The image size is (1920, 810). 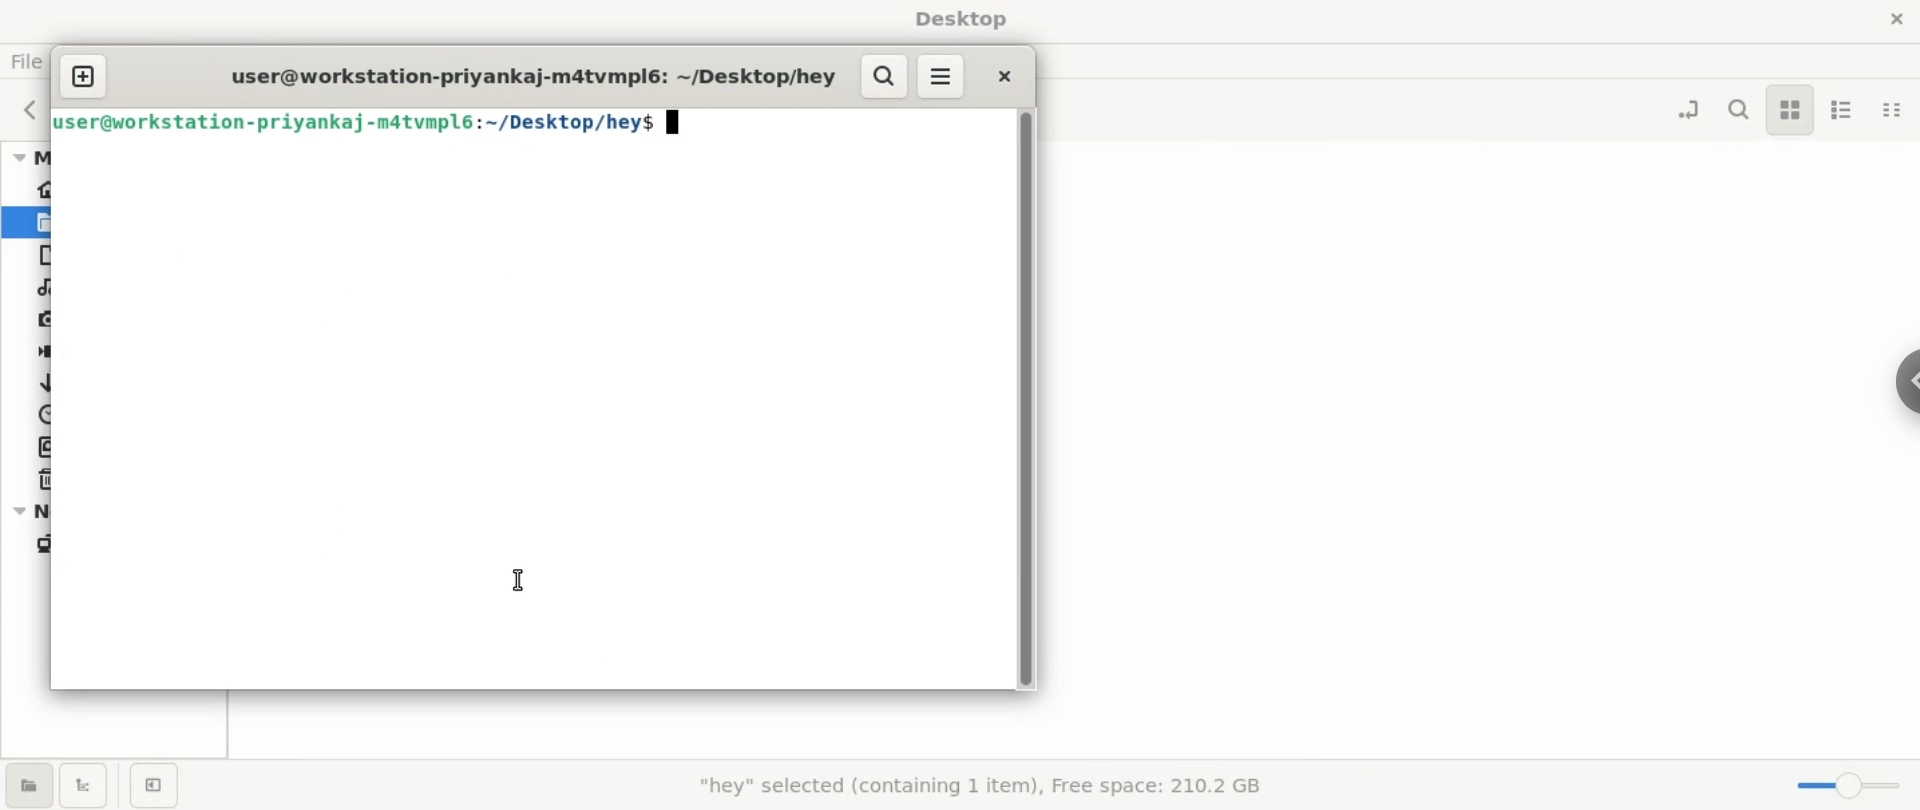 I want to click on vertical scroll bar, so click(x=1027, y=398).